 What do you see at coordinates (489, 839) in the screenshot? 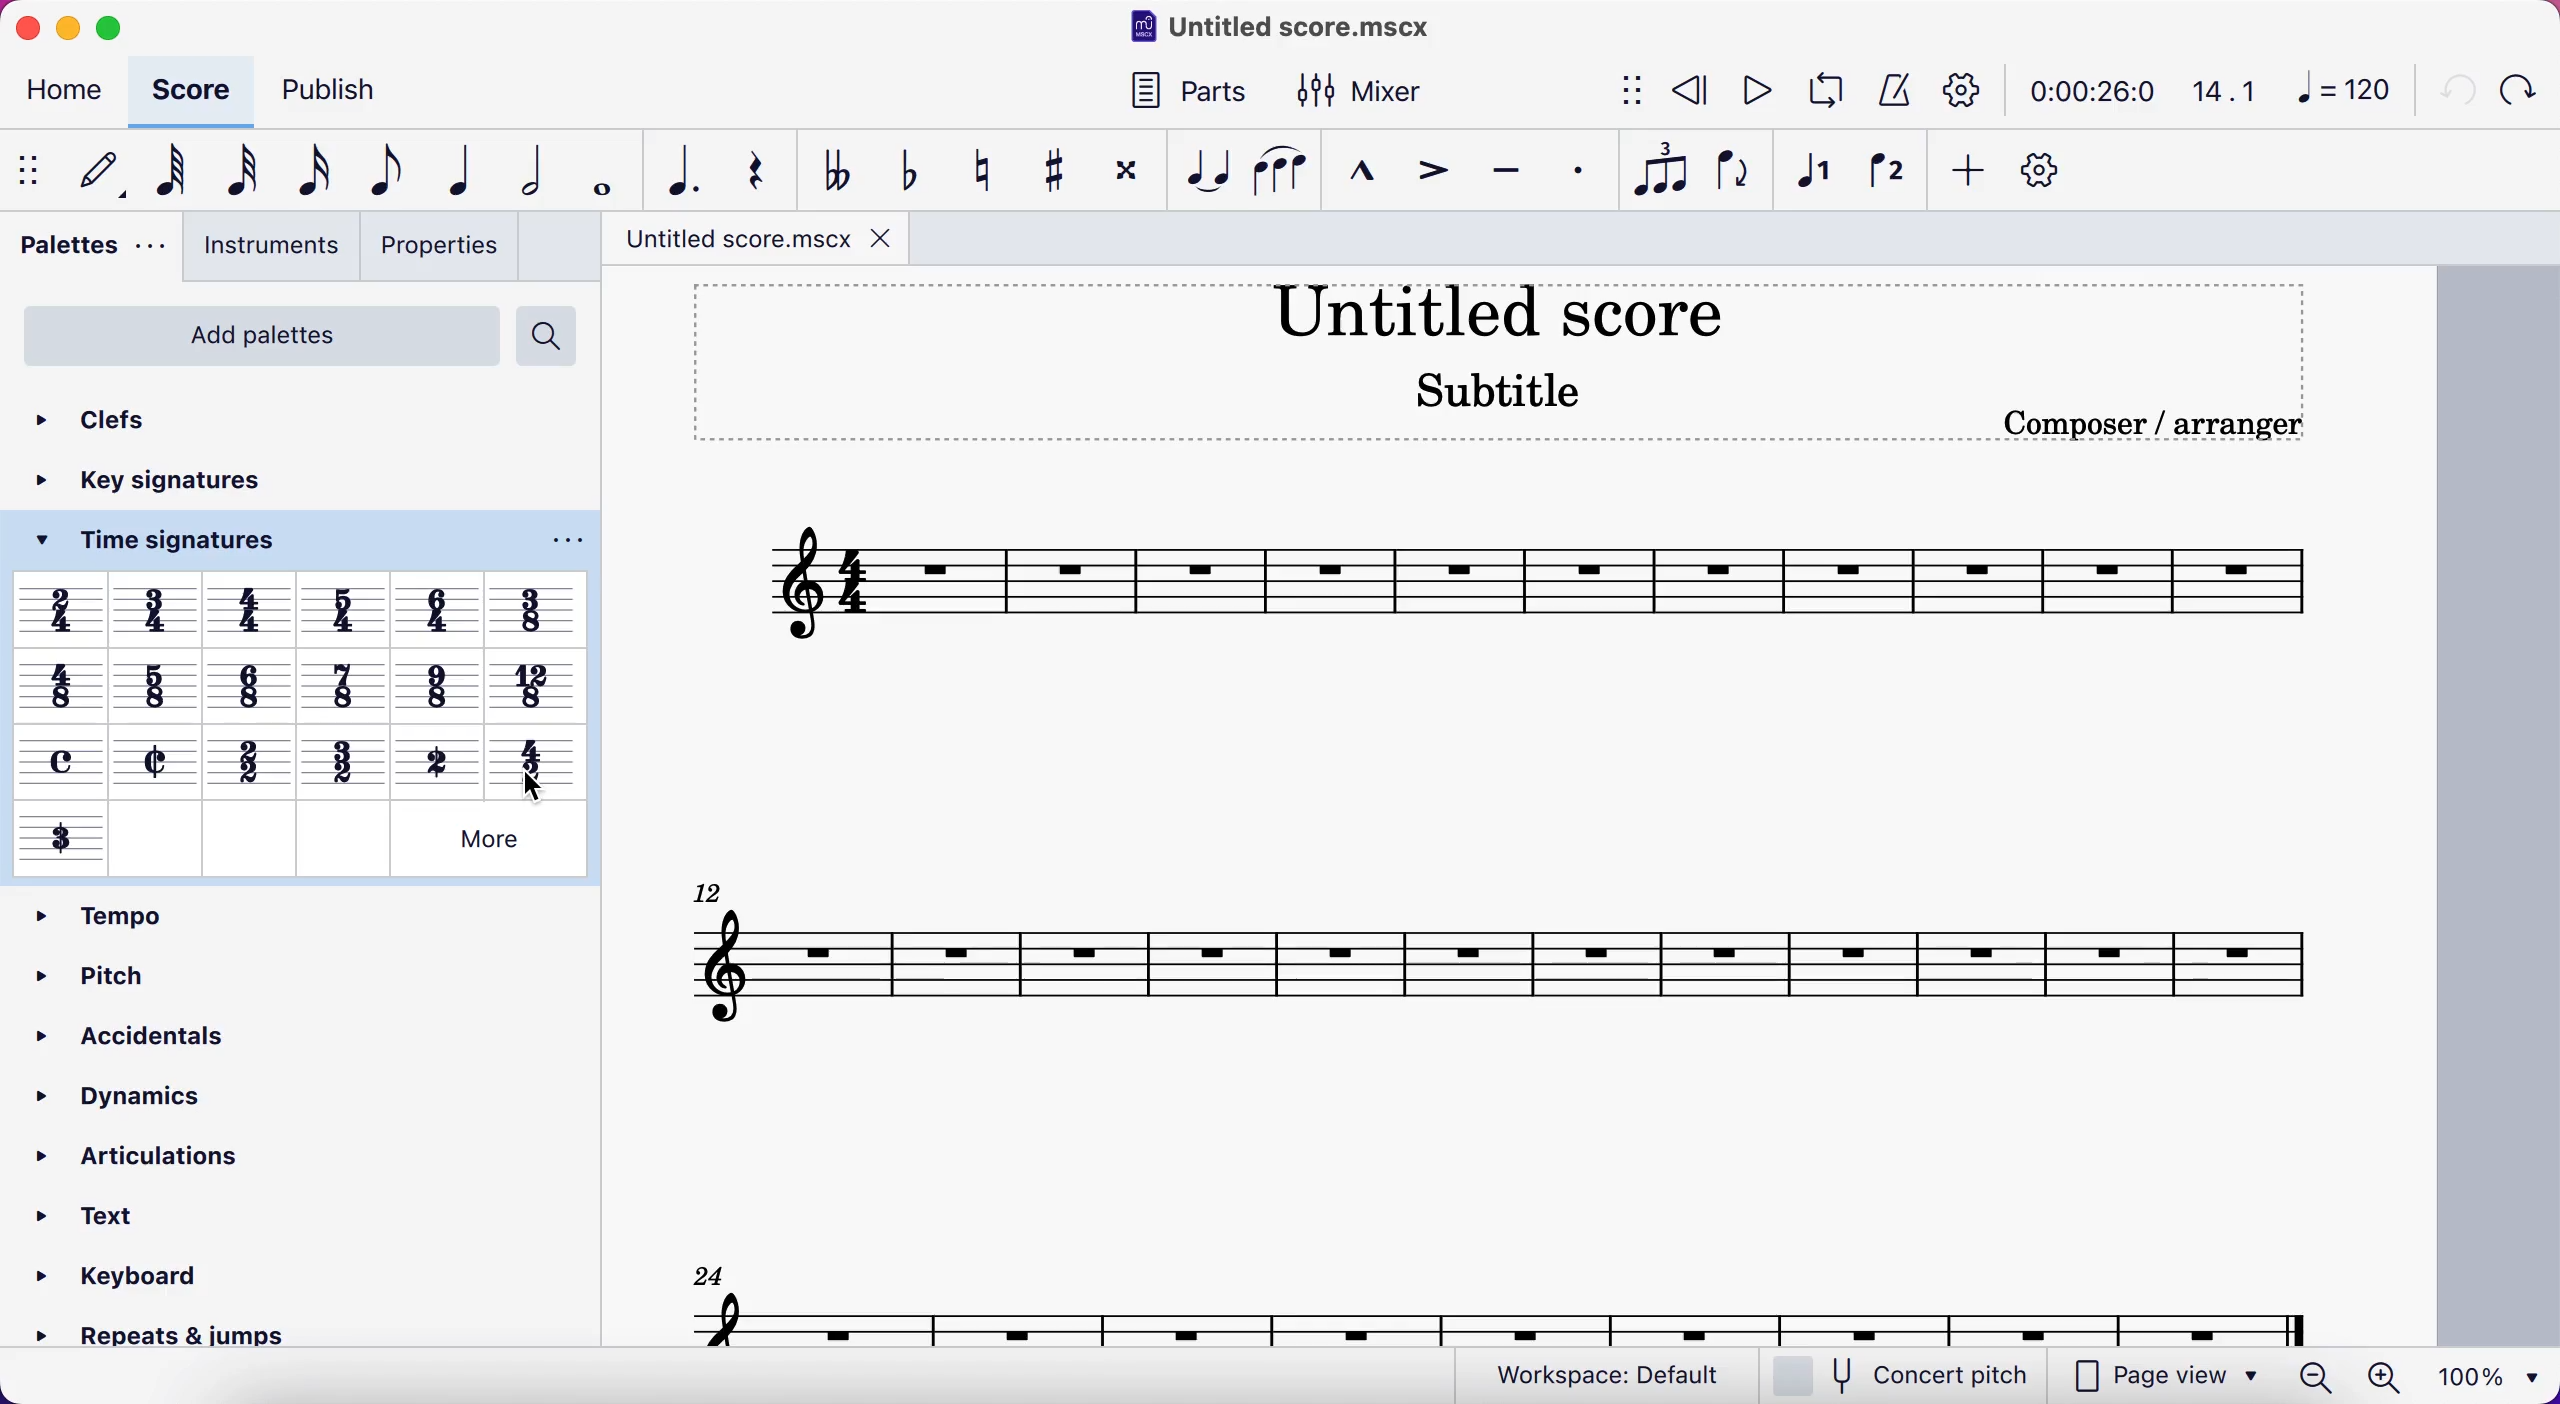
I see `` at bounding box center [489, 839].